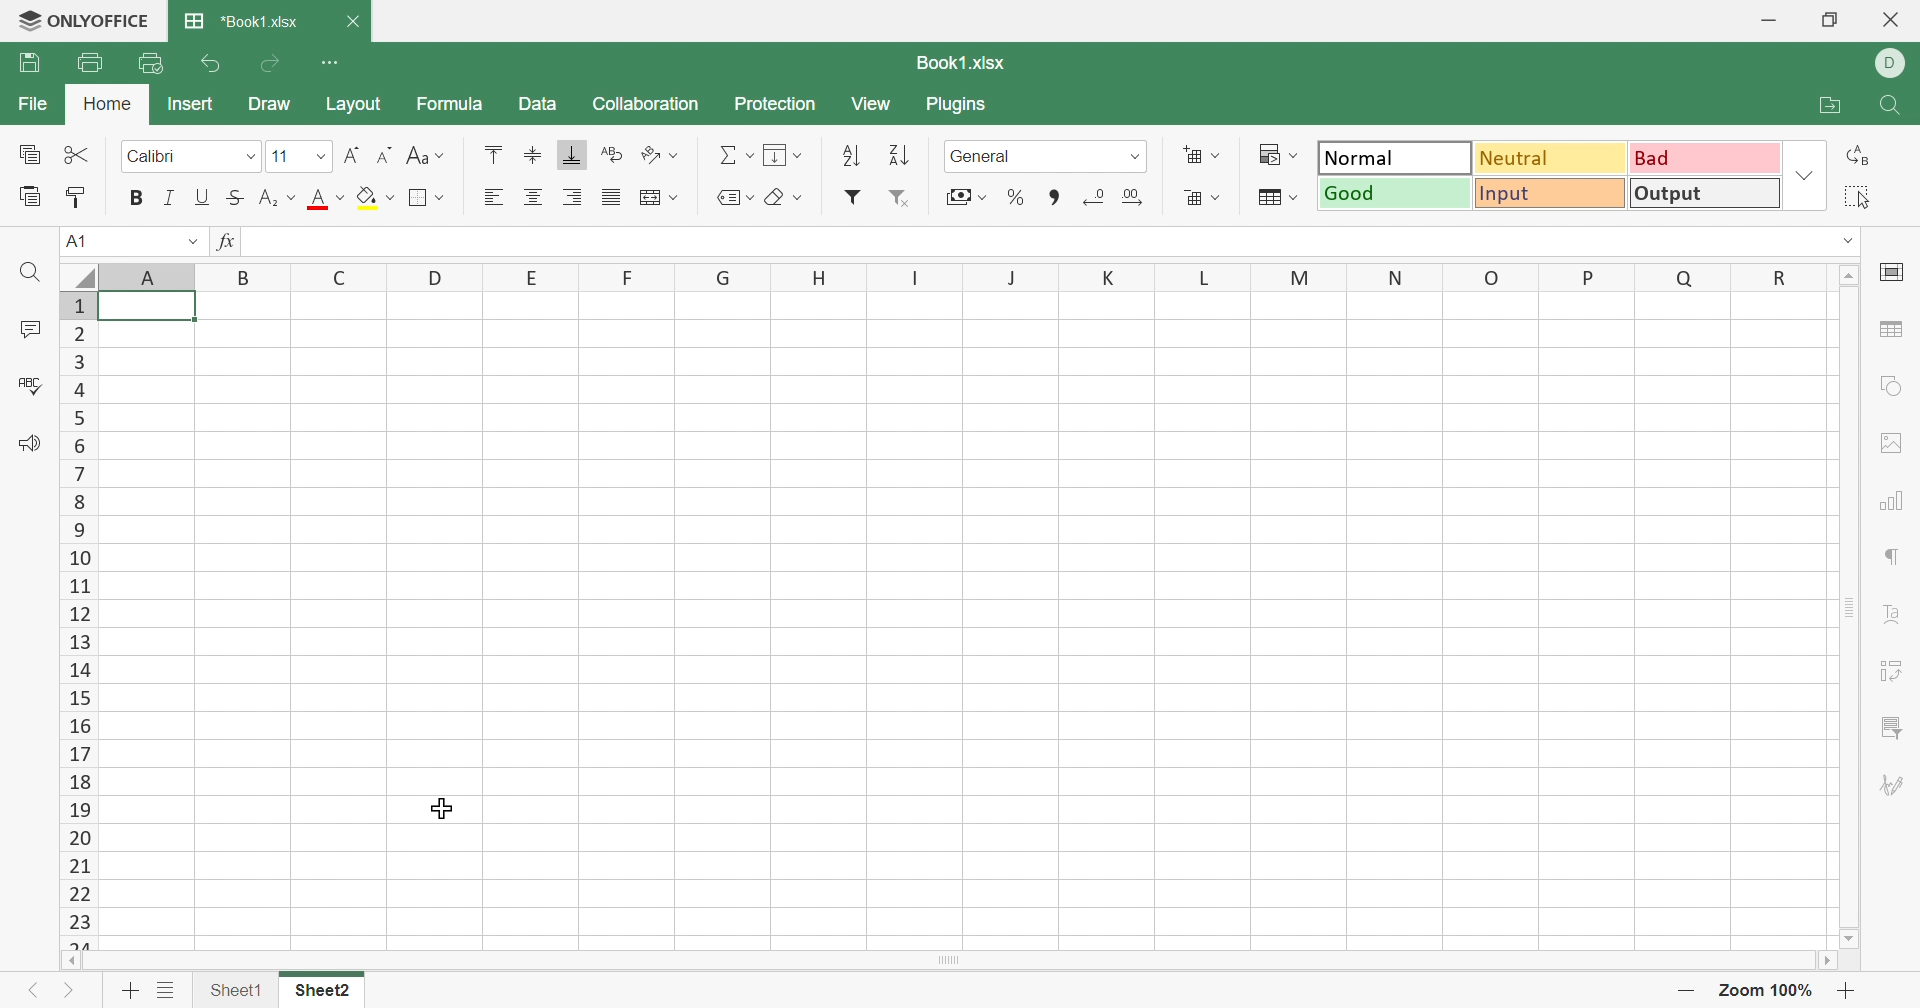 The width and height of the screenshot is (1920, 1008). Describe the element at coordinates (722, 276) in the screenshot. I see `G` at that location.